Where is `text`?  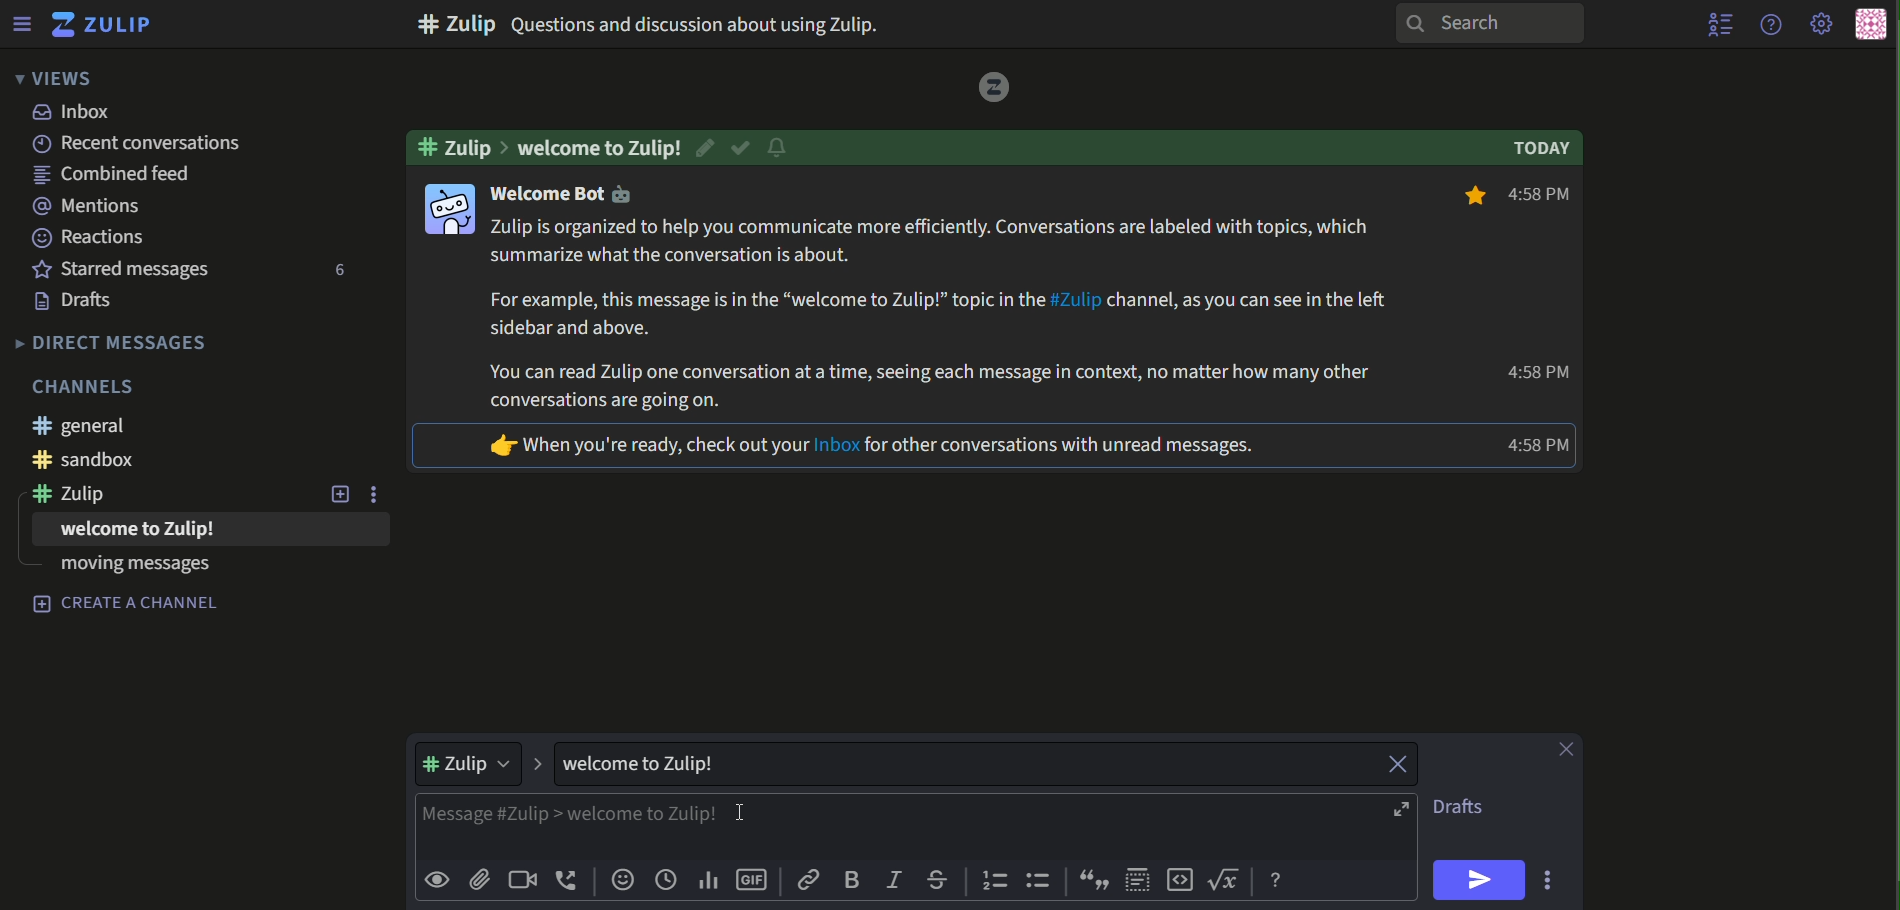
text is located at coordinates (569, 196).